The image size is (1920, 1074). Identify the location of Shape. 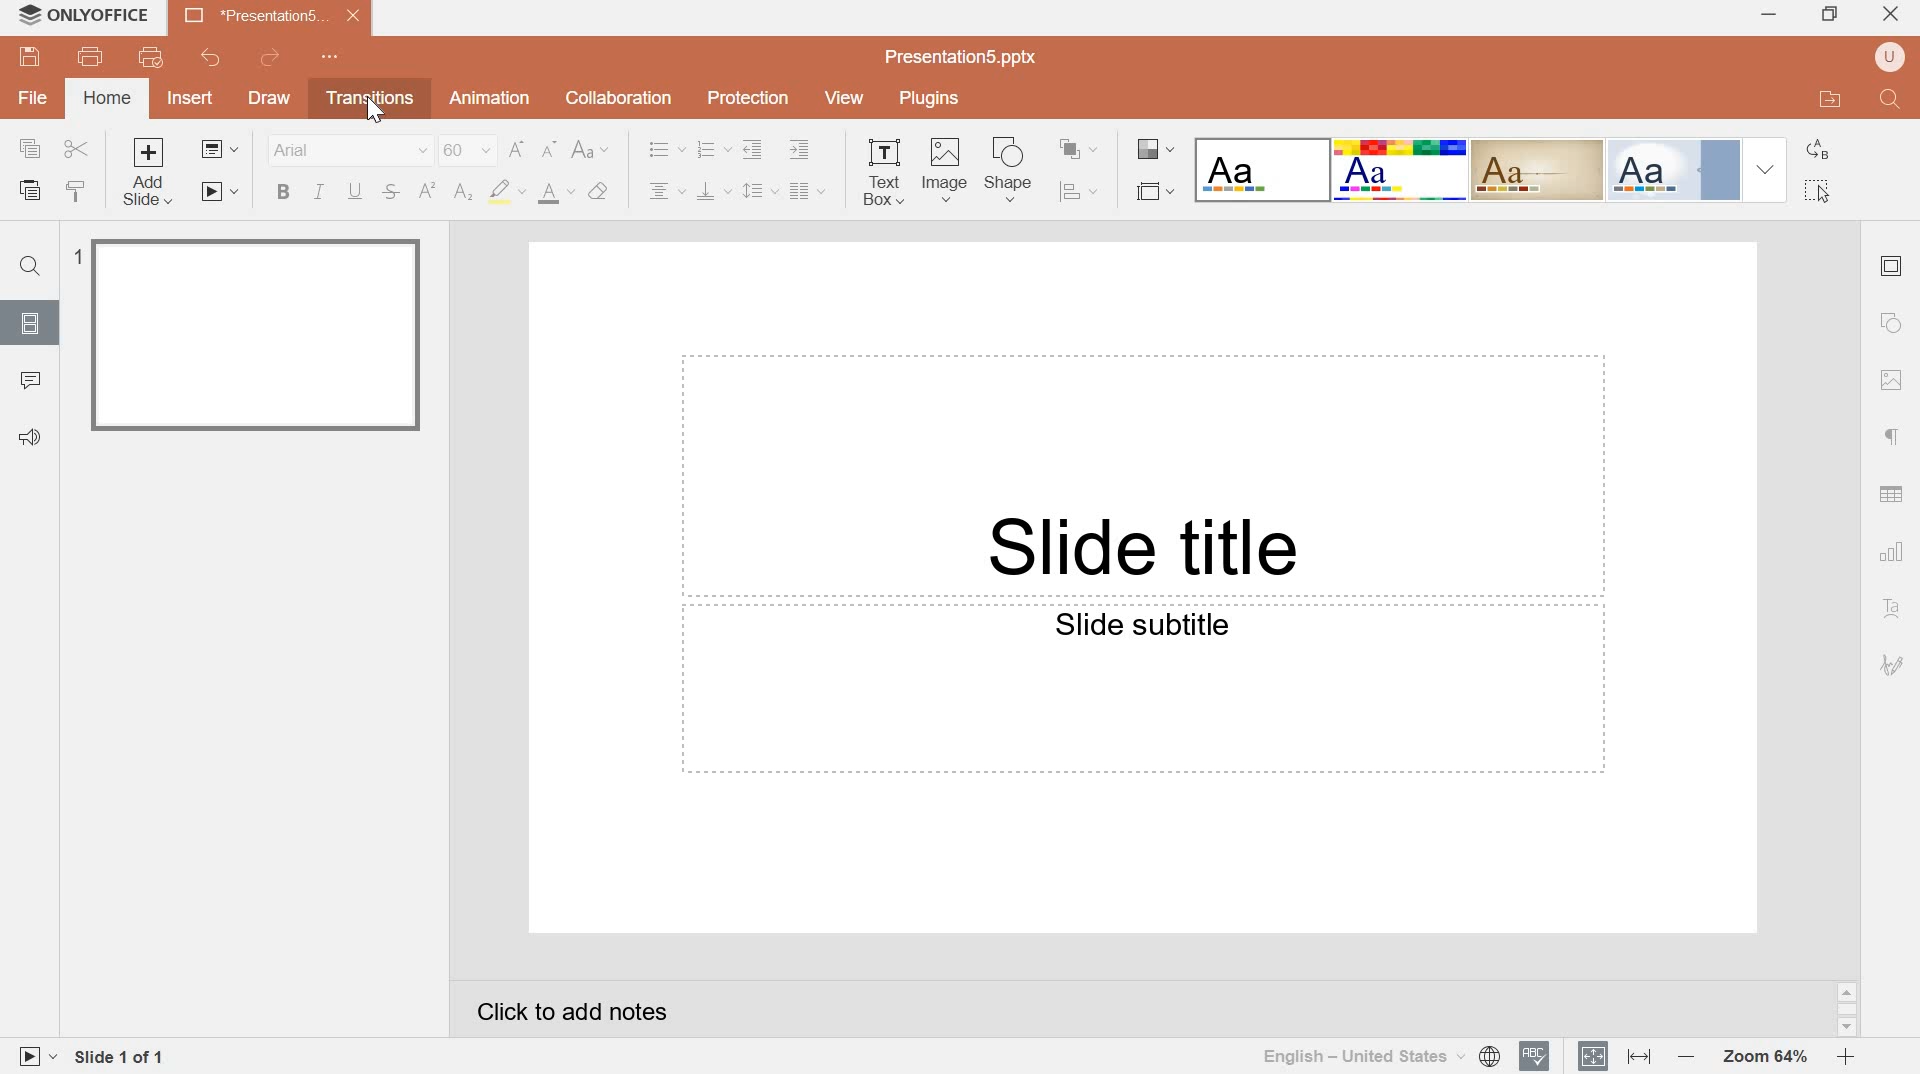
(1011, 170).